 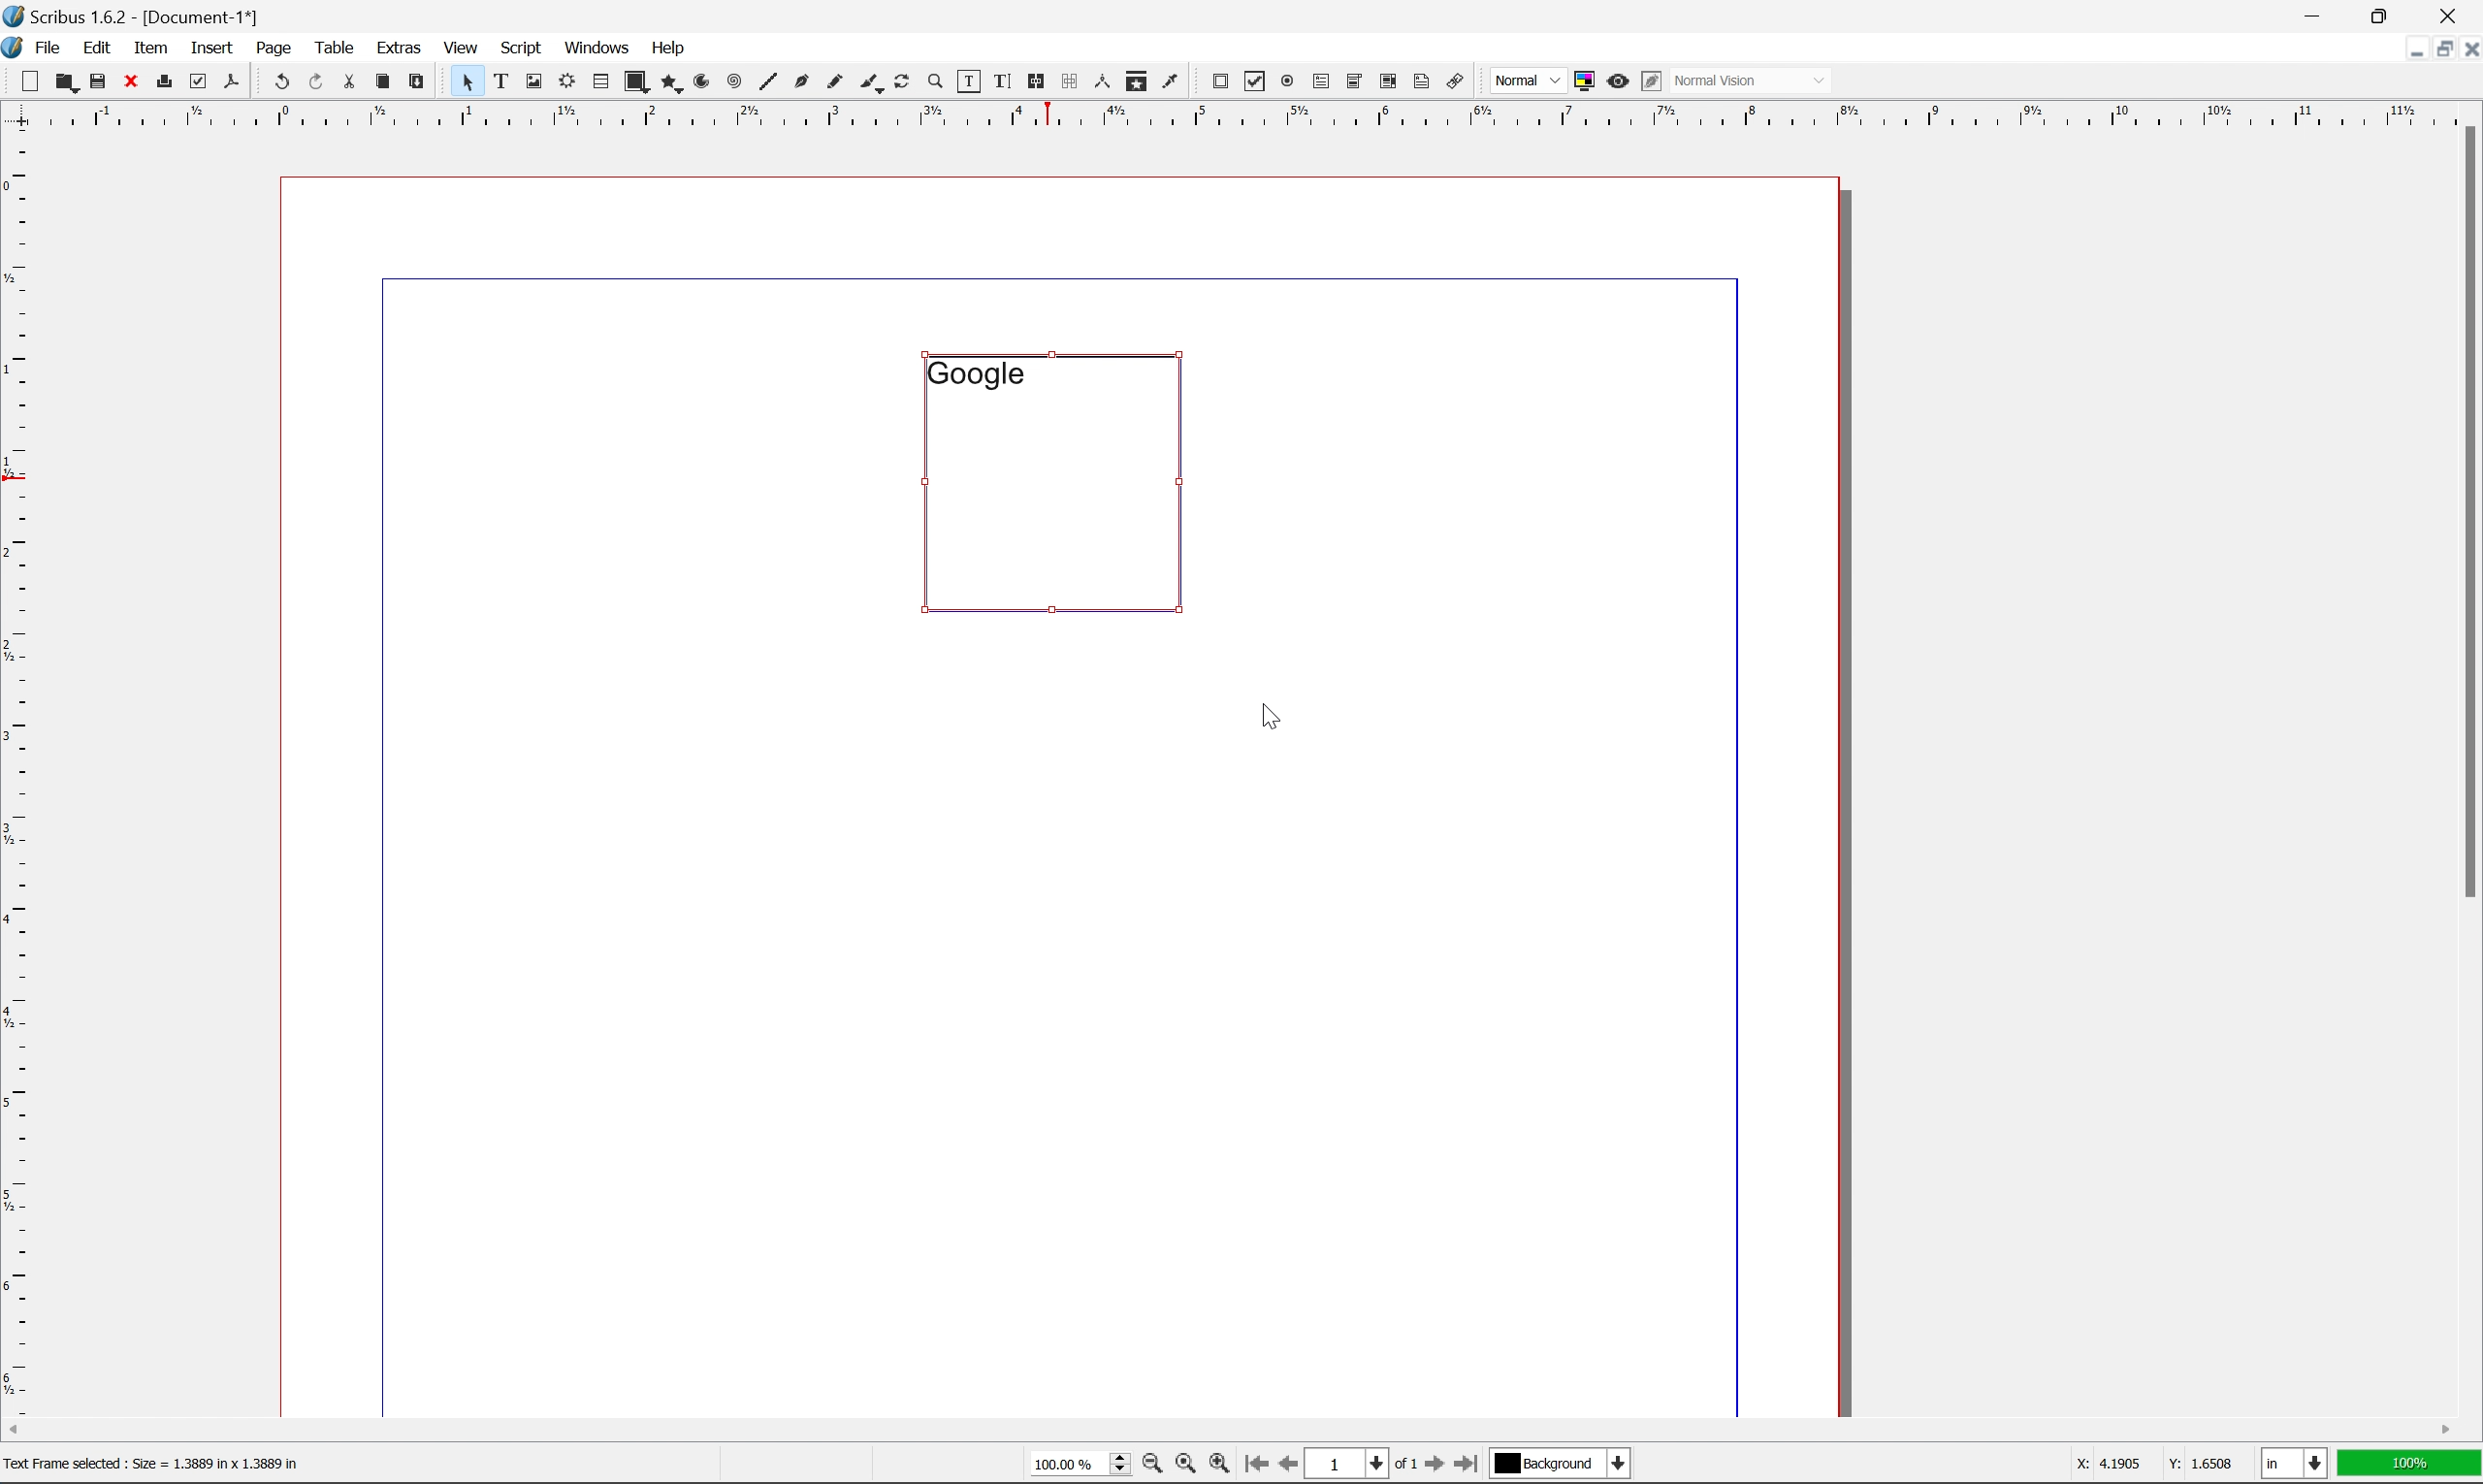 I want to click on cursor, so click(x=1271, y=712).